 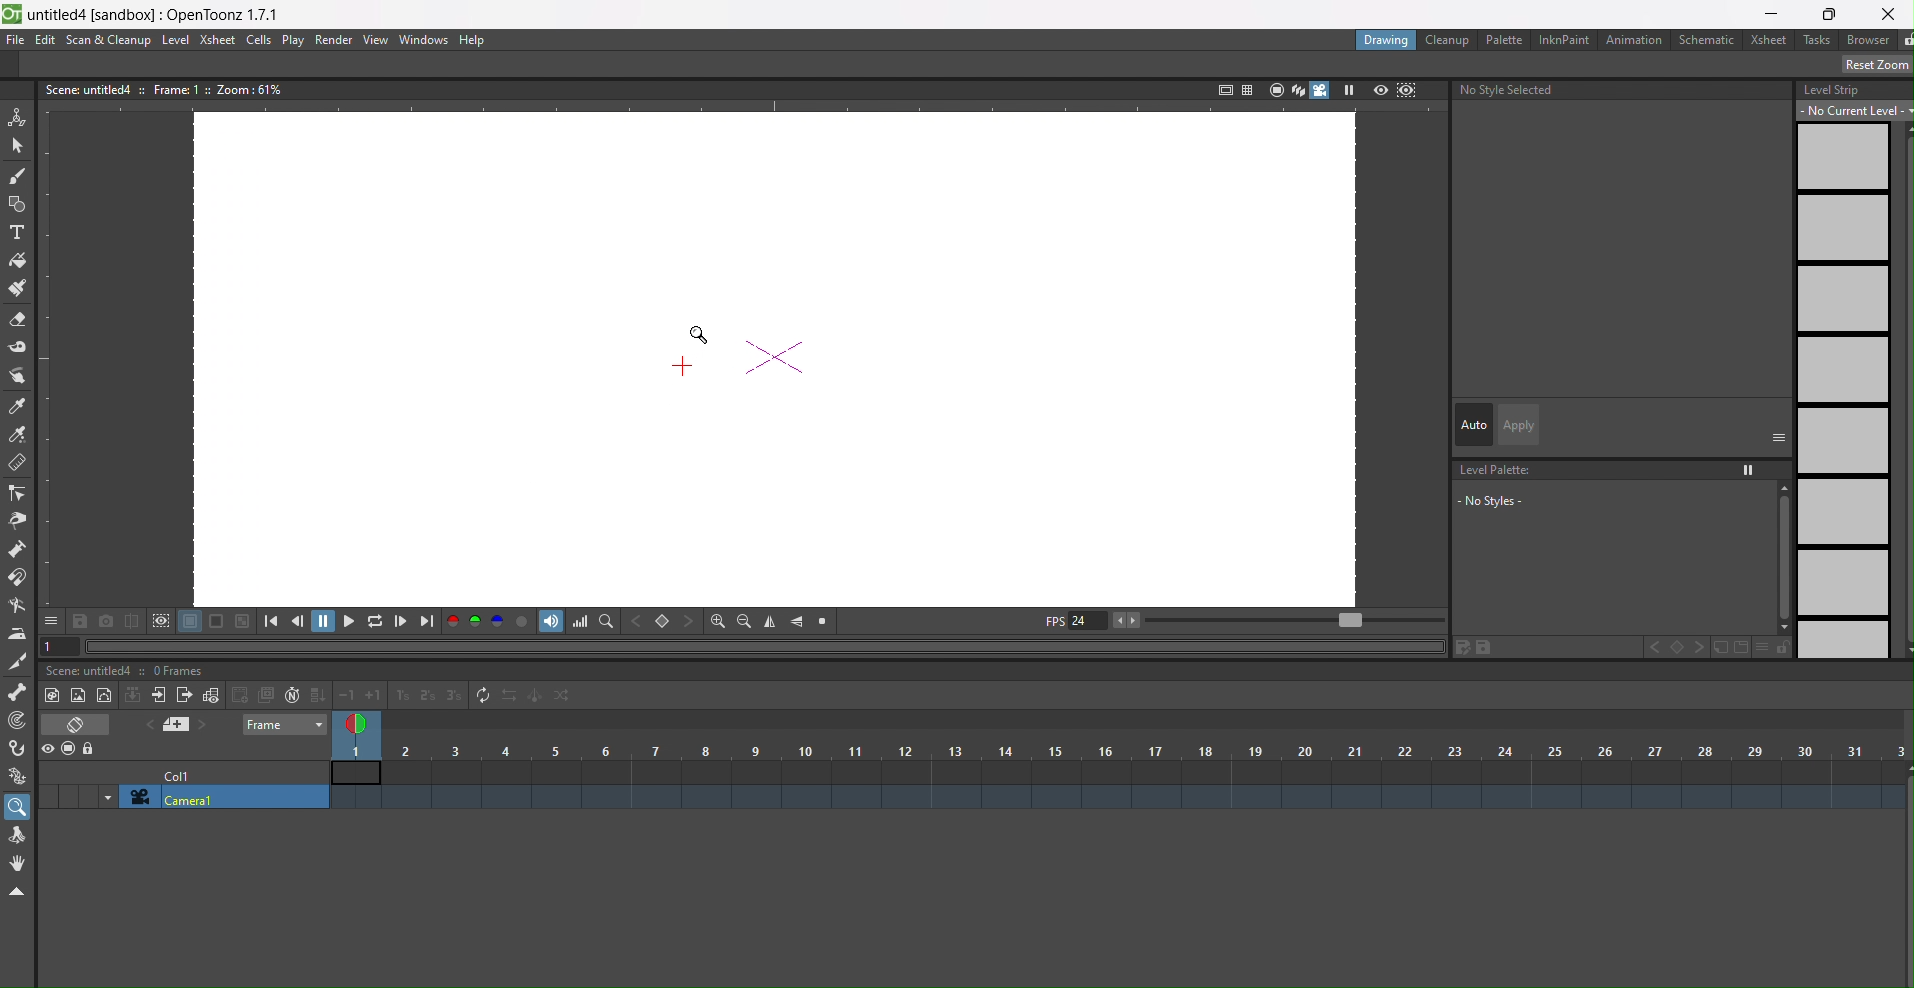 I want to click on bender tool, so click(x=21, y=605).